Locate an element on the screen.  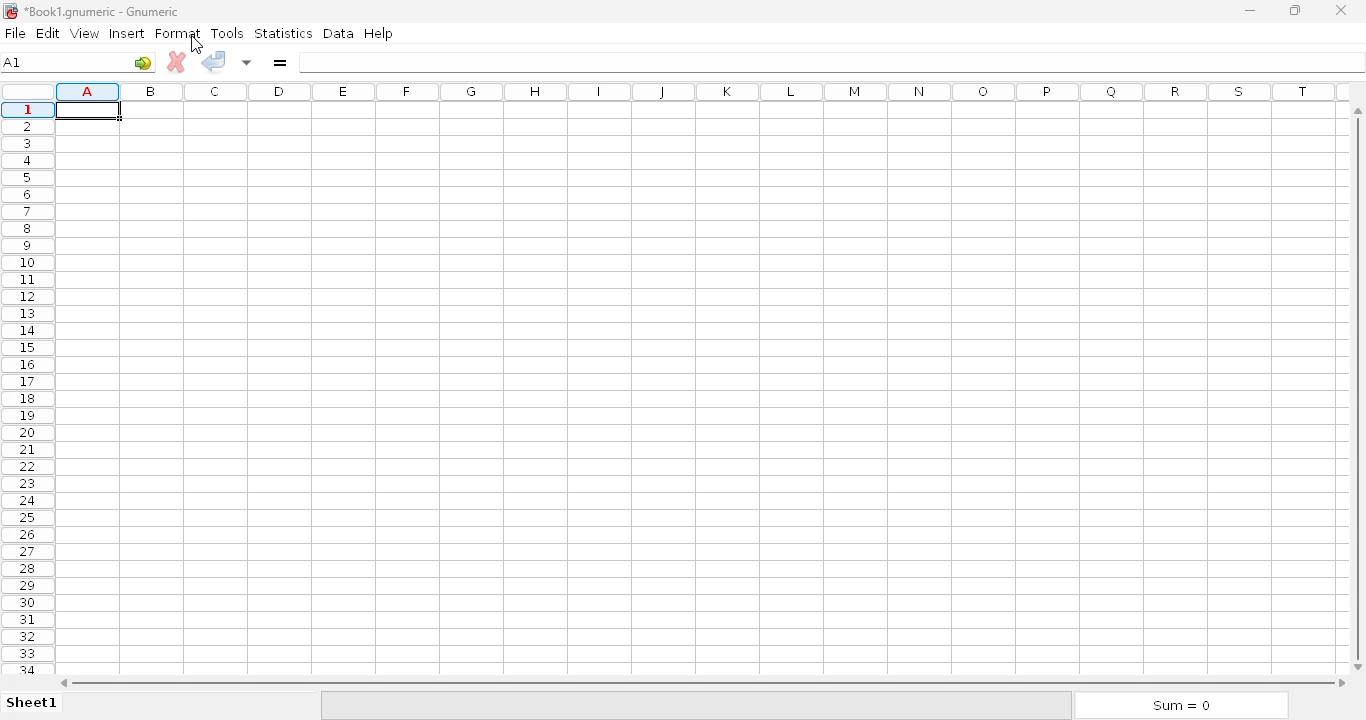
*Book1.gnumeric - Gnumeric is located at coordinates (111, 12).